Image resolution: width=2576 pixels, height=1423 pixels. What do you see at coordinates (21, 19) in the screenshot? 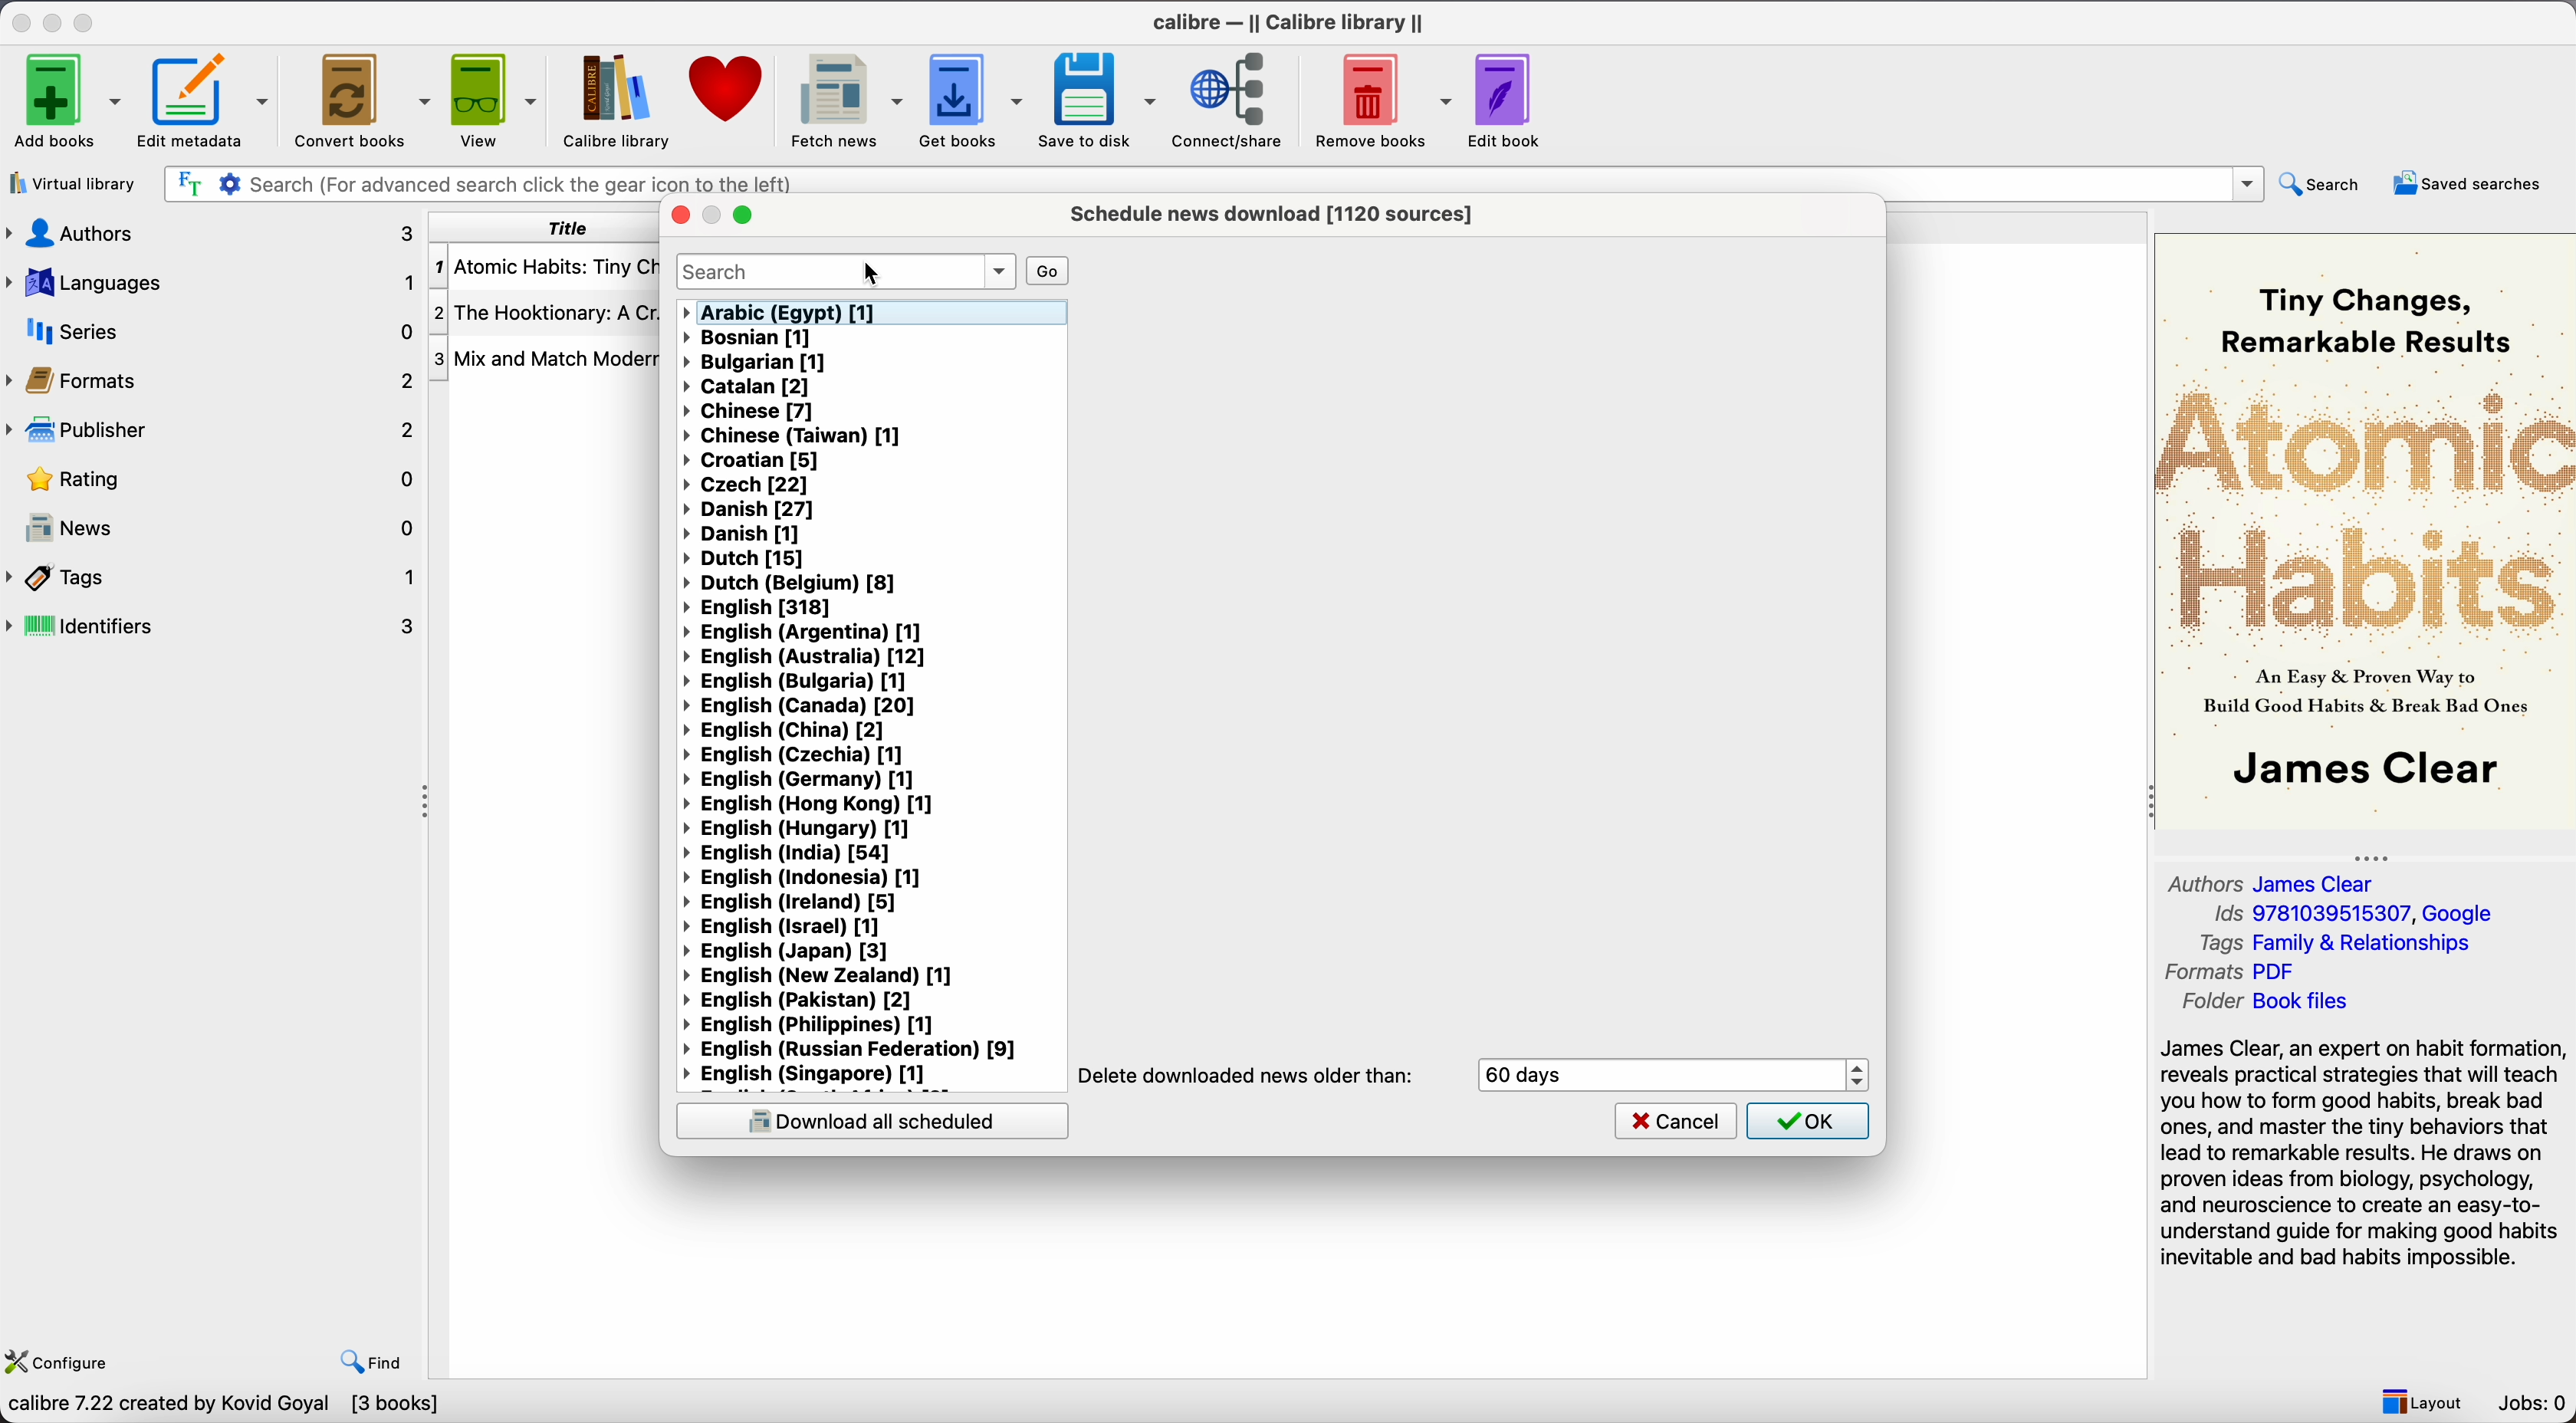
I see `close program` at bounding box center [21, 19].